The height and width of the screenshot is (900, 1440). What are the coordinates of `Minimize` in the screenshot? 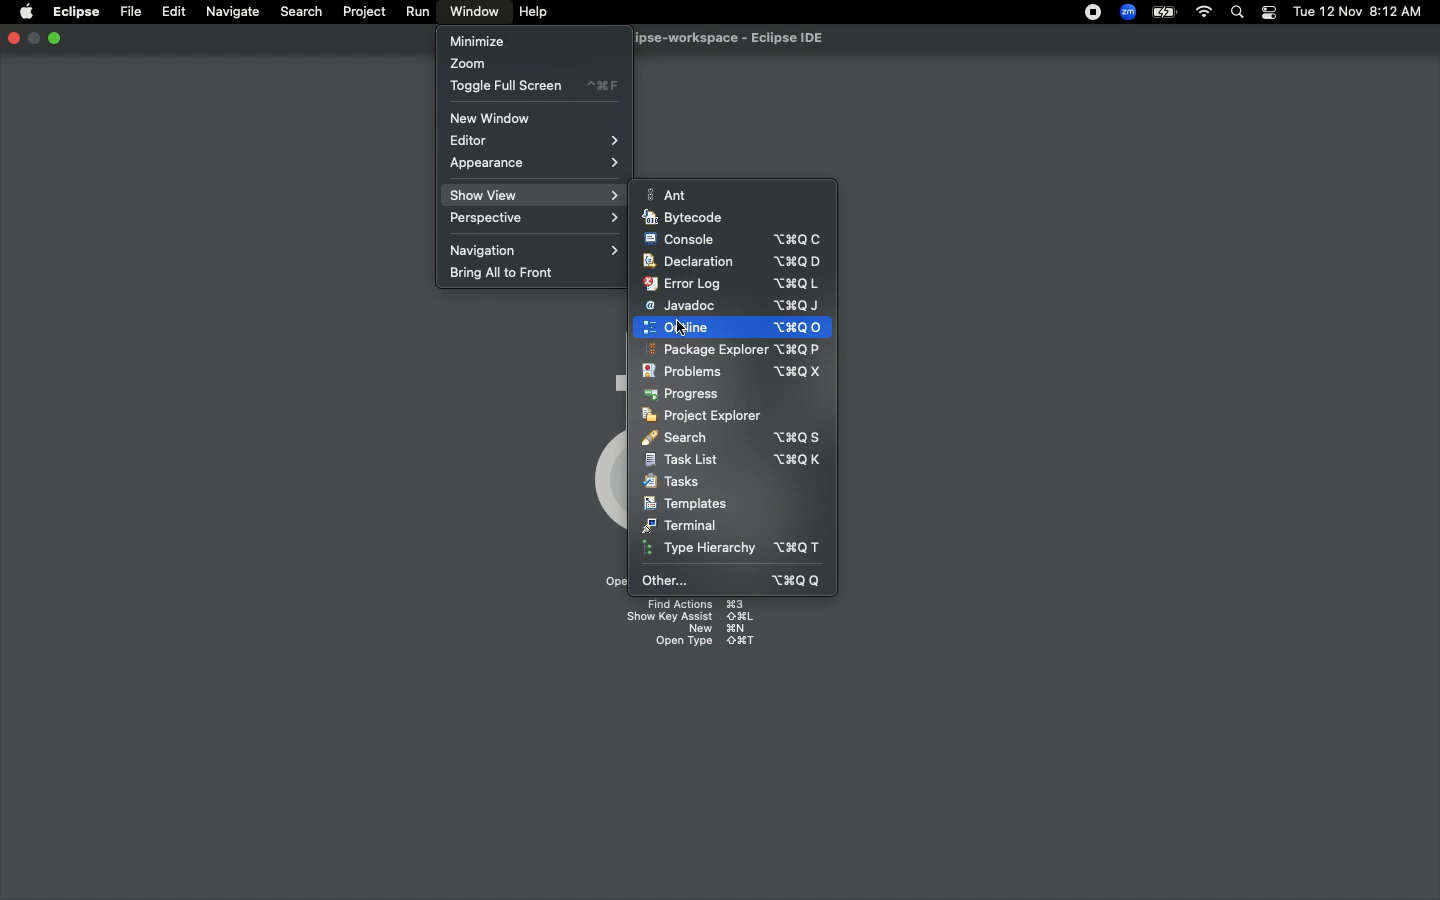 It's located at (34, 39).